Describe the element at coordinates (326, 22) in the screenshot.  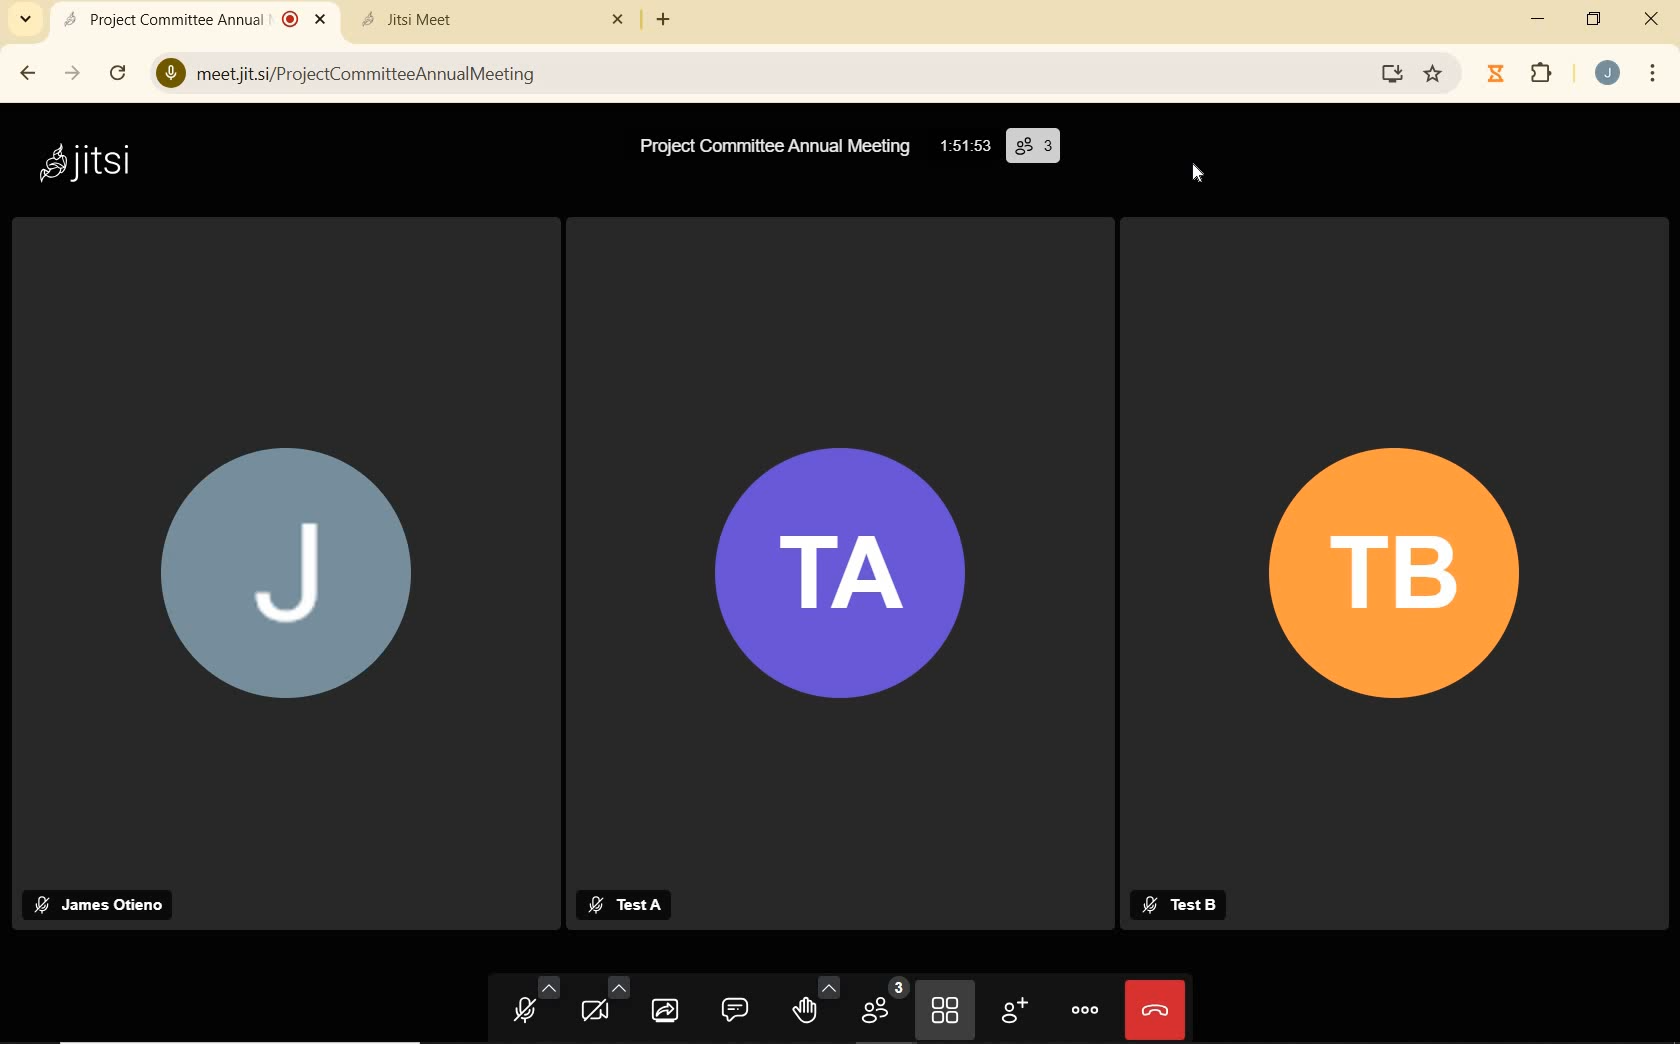
I see `close` at that location.